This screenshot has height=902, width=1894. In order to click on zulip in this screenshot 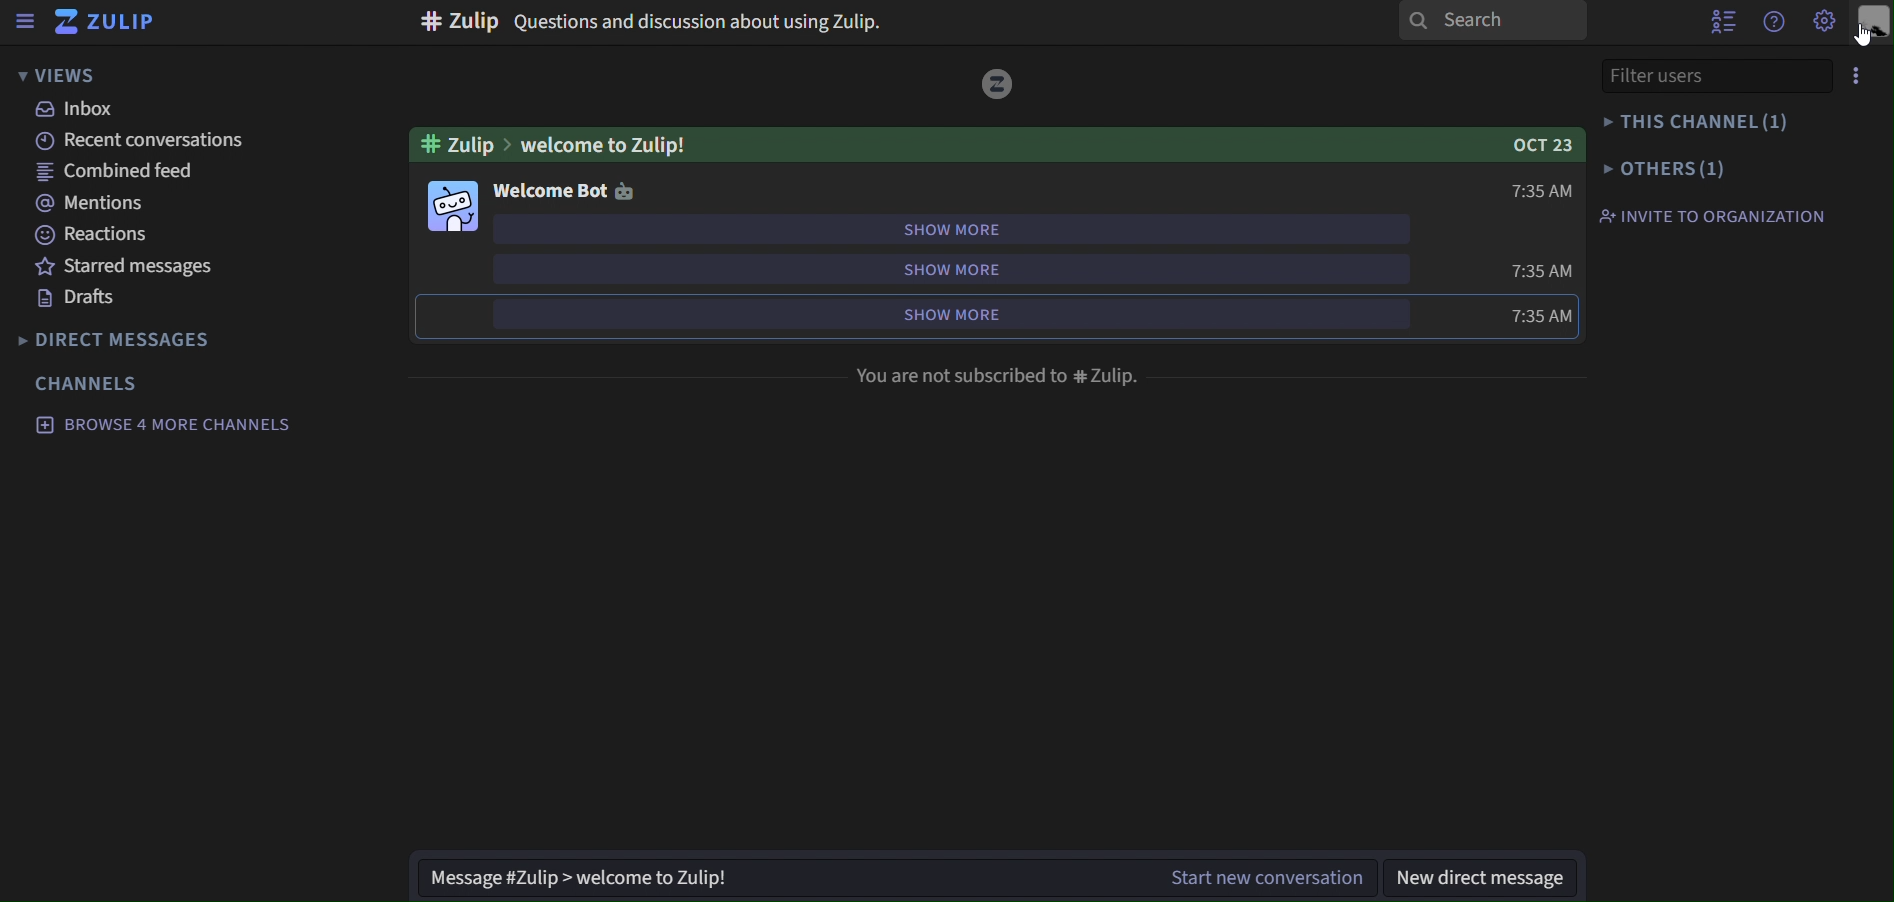, I will do `click(115, 21)`.